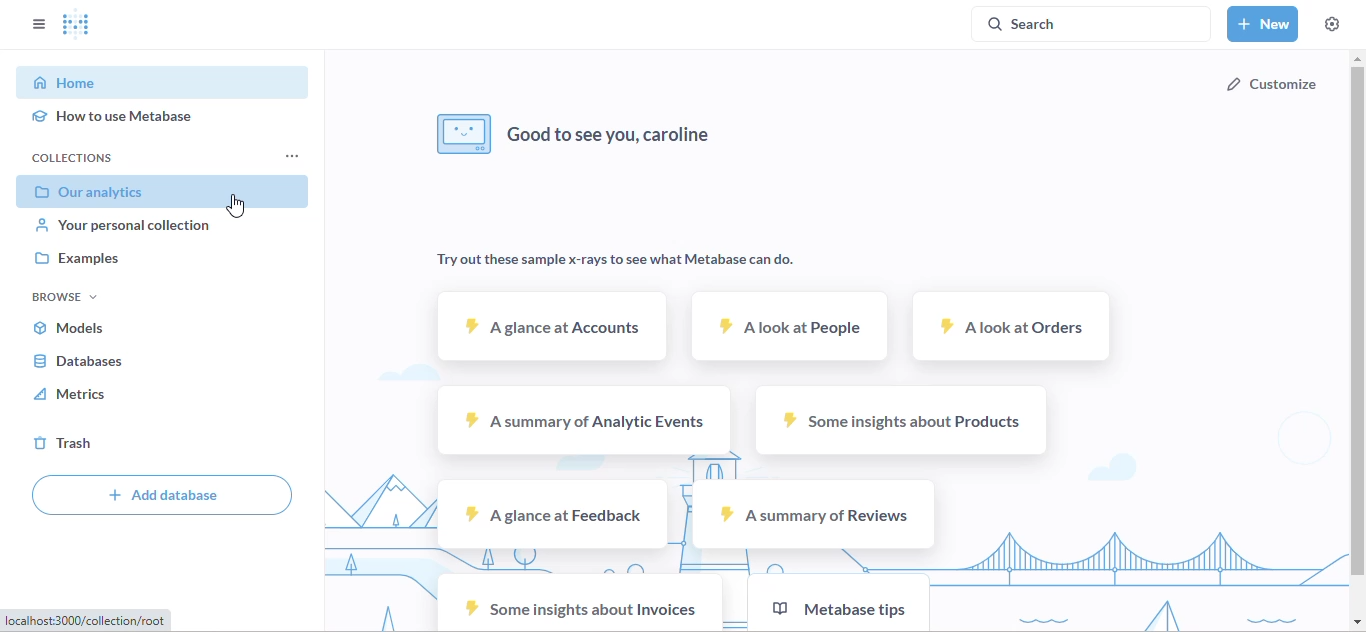  What do you see at coordinates (1013, 327) in the screenshot?
I see `a look at orders` at bounding box center [1013, 327].